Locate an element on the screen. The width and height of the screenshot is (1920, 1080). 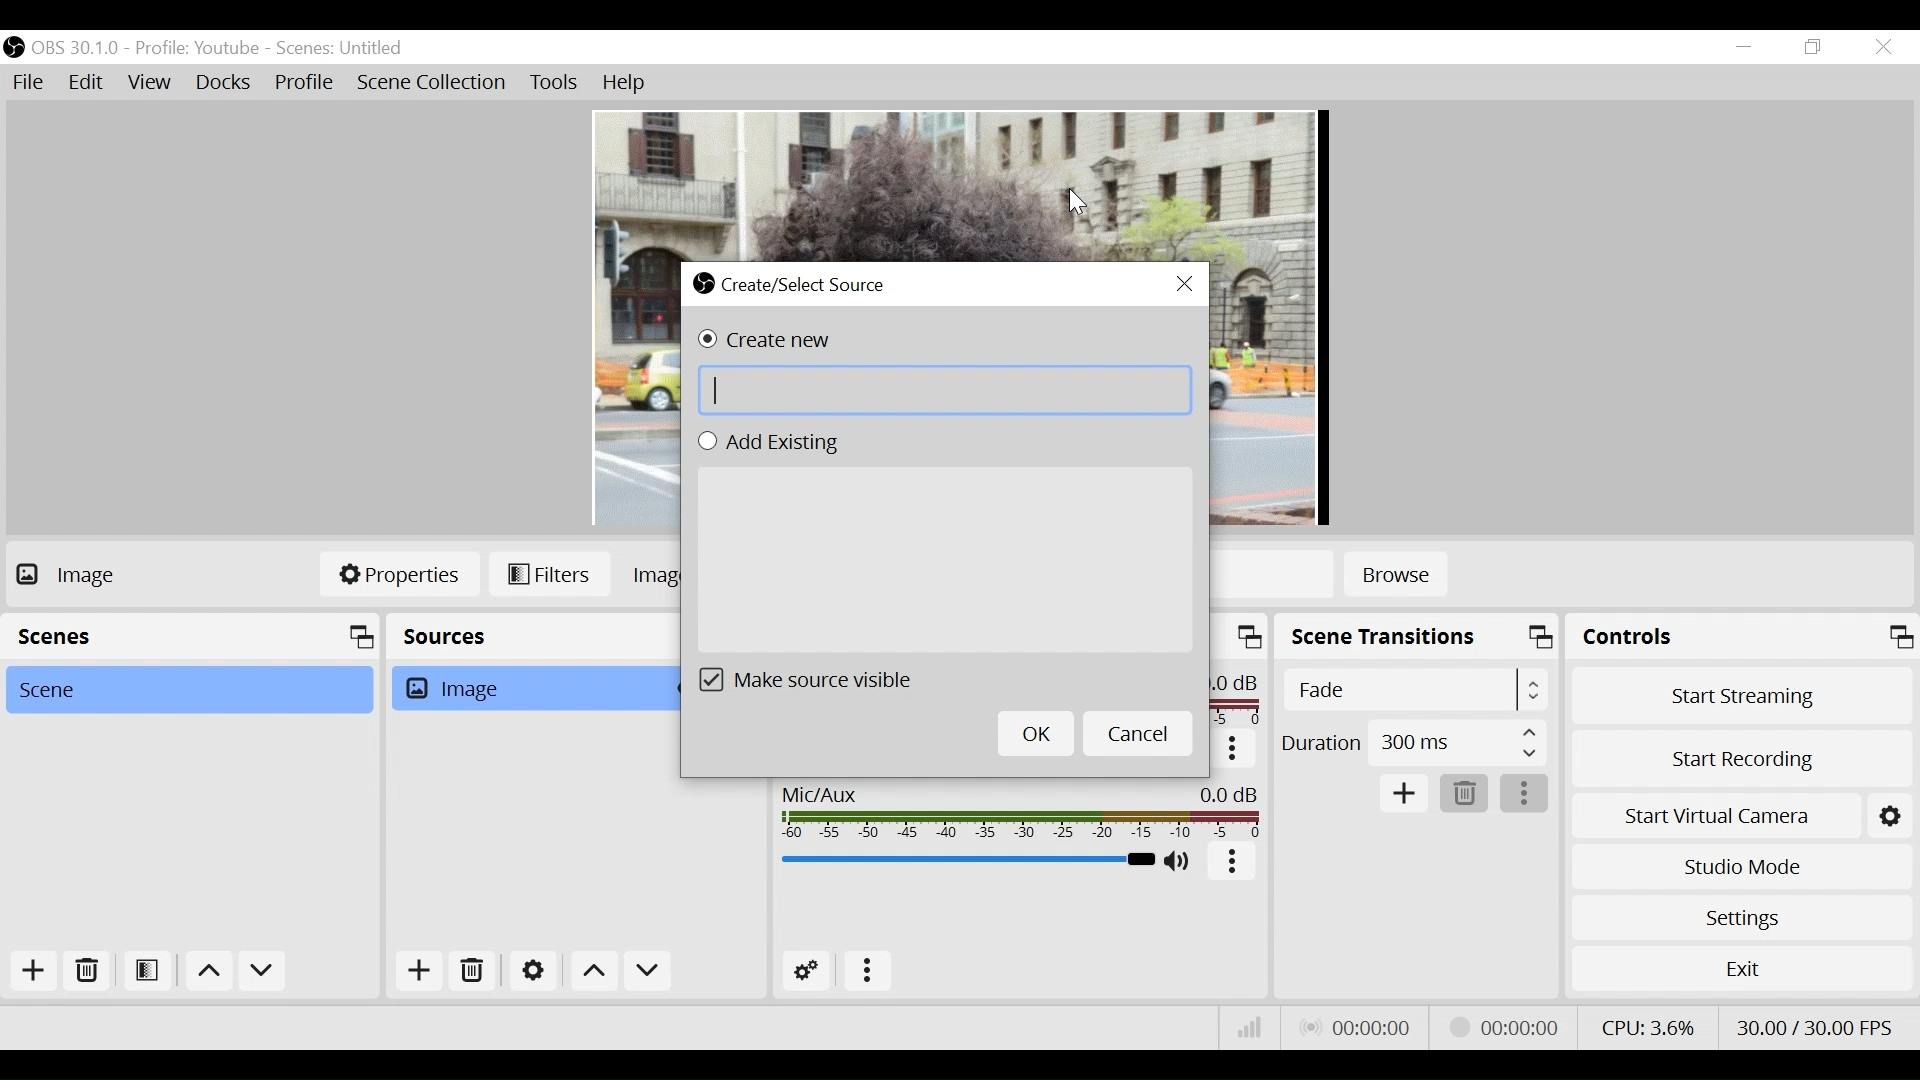
Scene Transition is located at coordinates (1418, 635).